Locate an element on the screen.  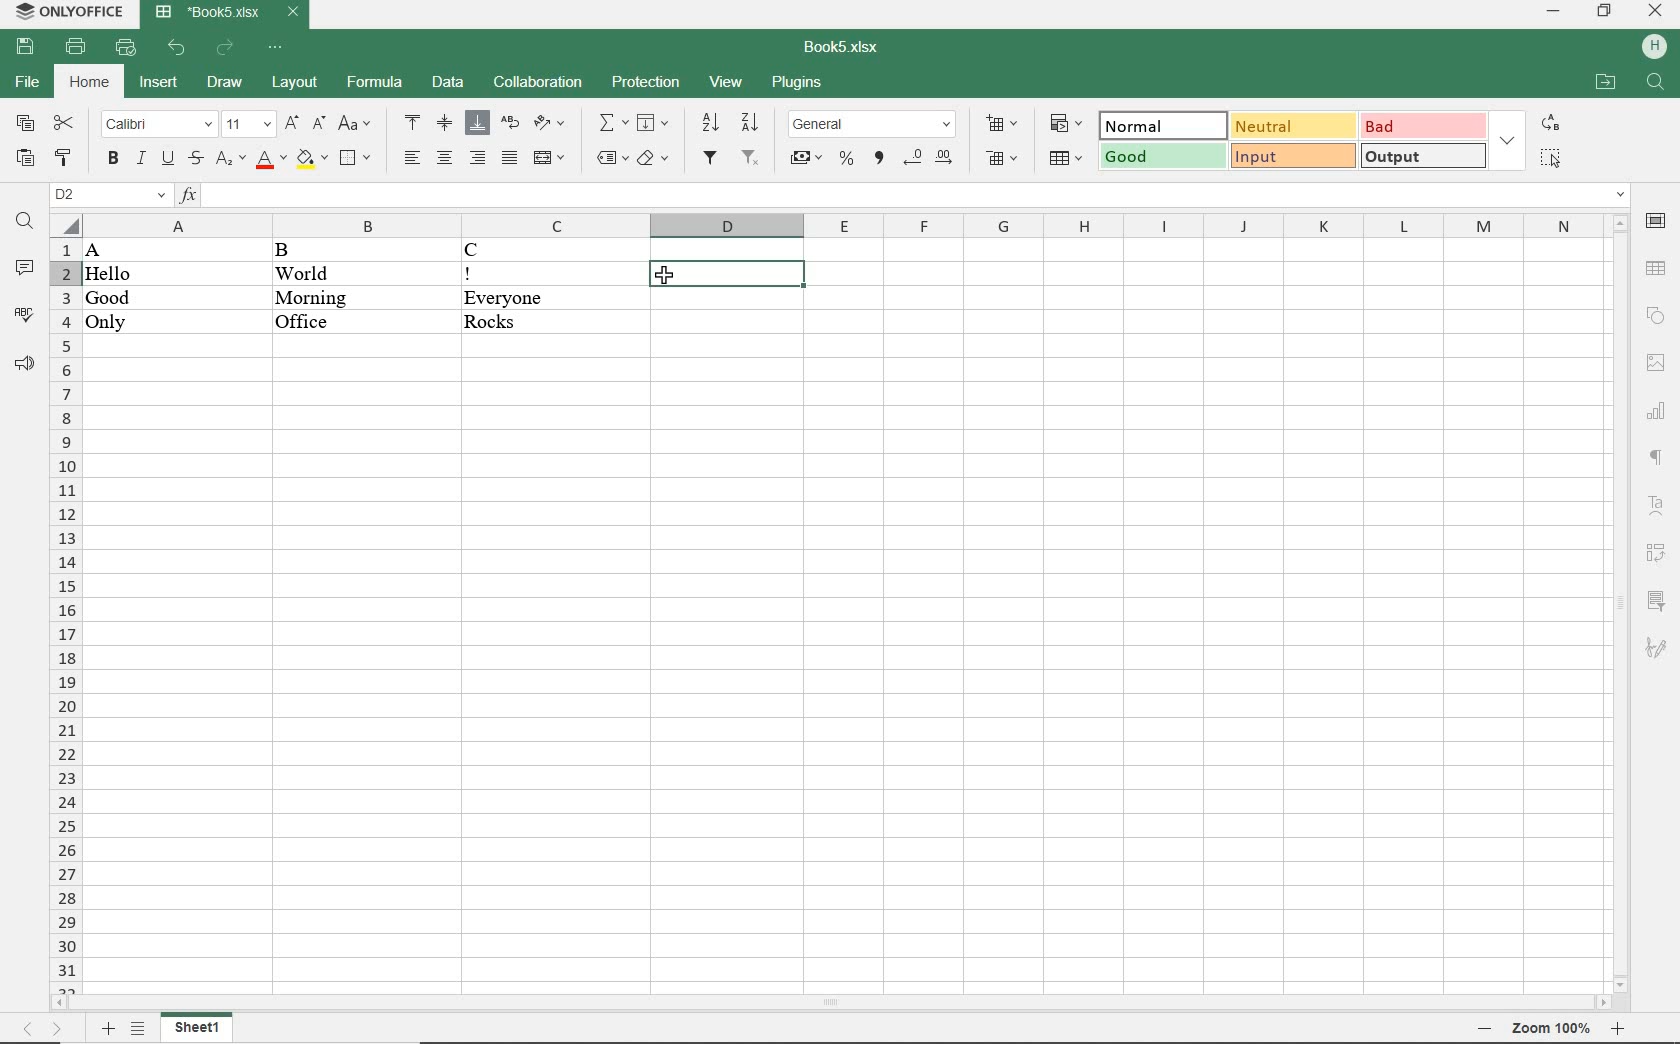
paragraph settings is located at coordinates (1657, 458).